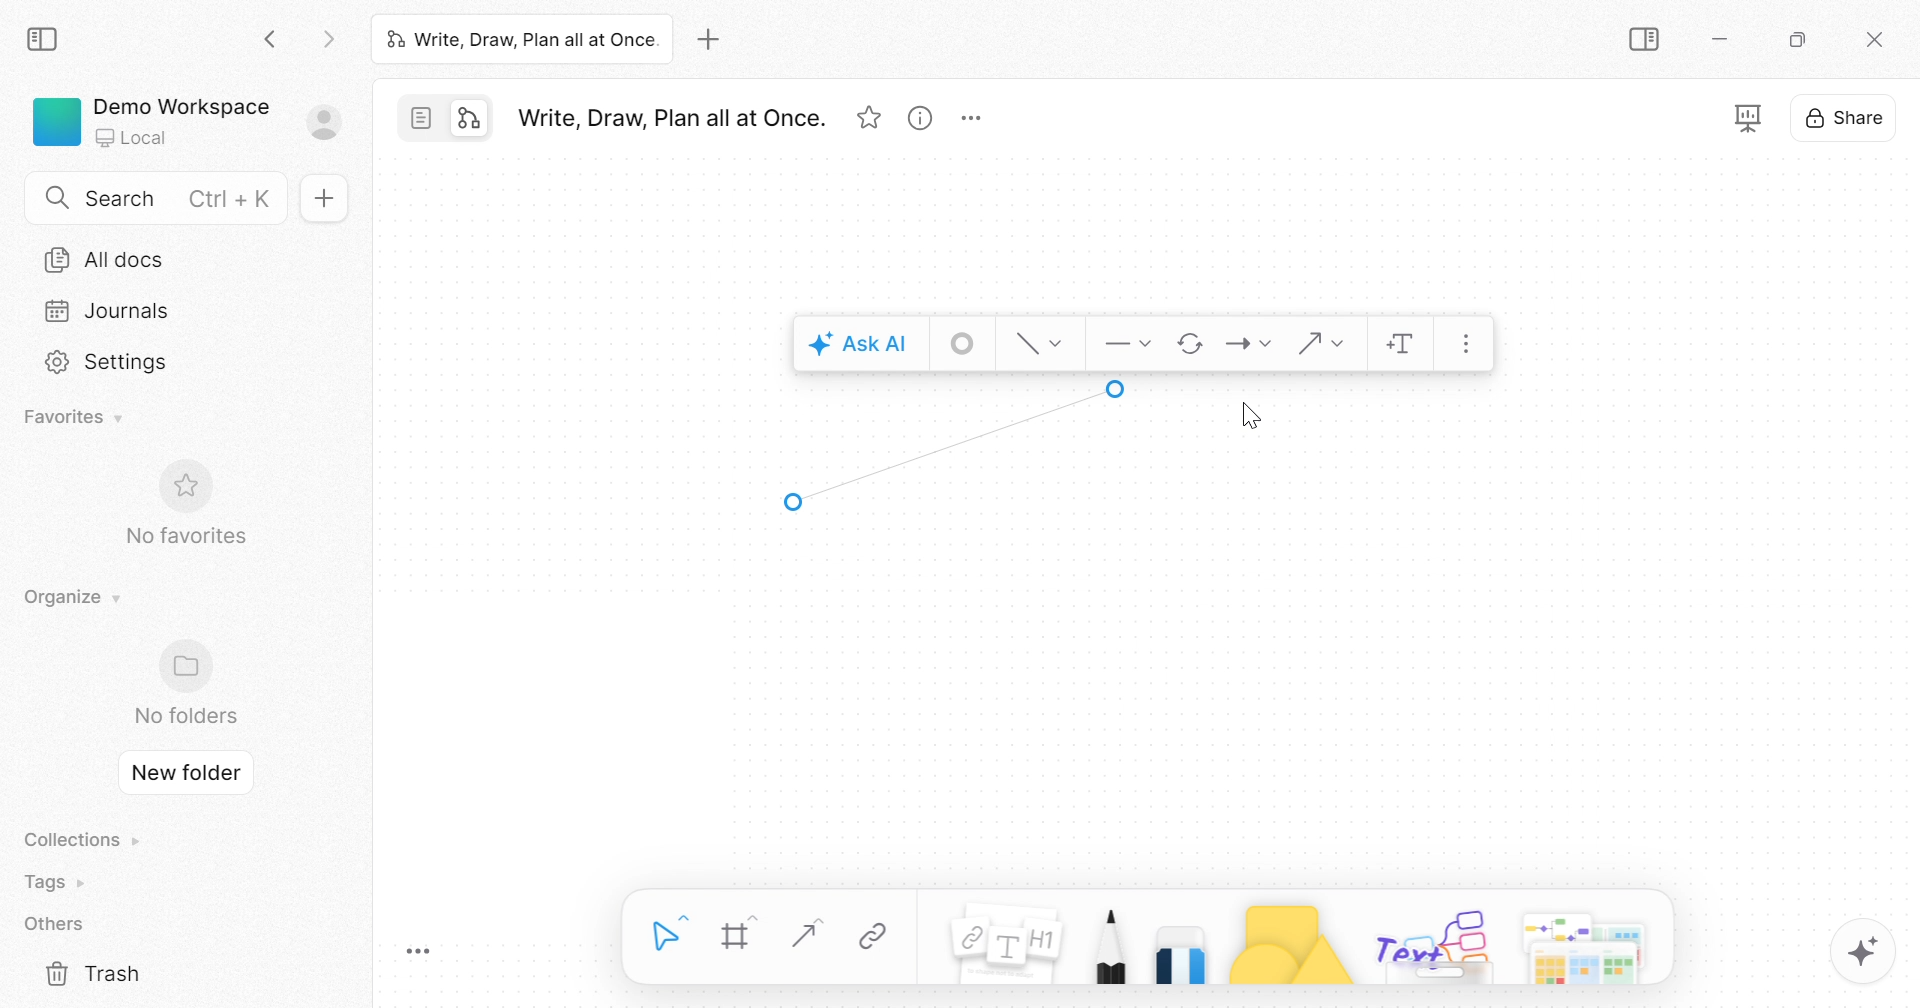 This screenshot has height=1008, width=1920. Describe the element at coordinates (1254, 418) in the screenshot. I see `Cursor` at that location.